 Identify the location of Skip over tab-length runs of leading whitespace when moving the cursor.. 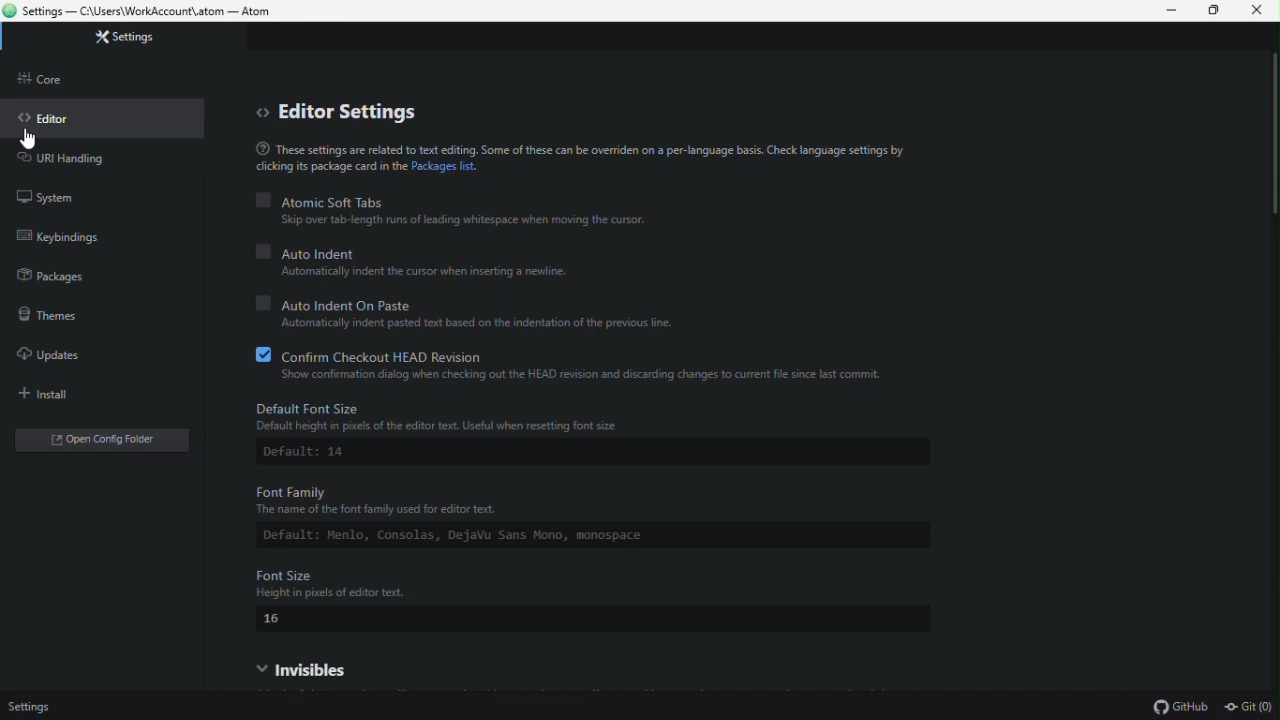
(489, 222).